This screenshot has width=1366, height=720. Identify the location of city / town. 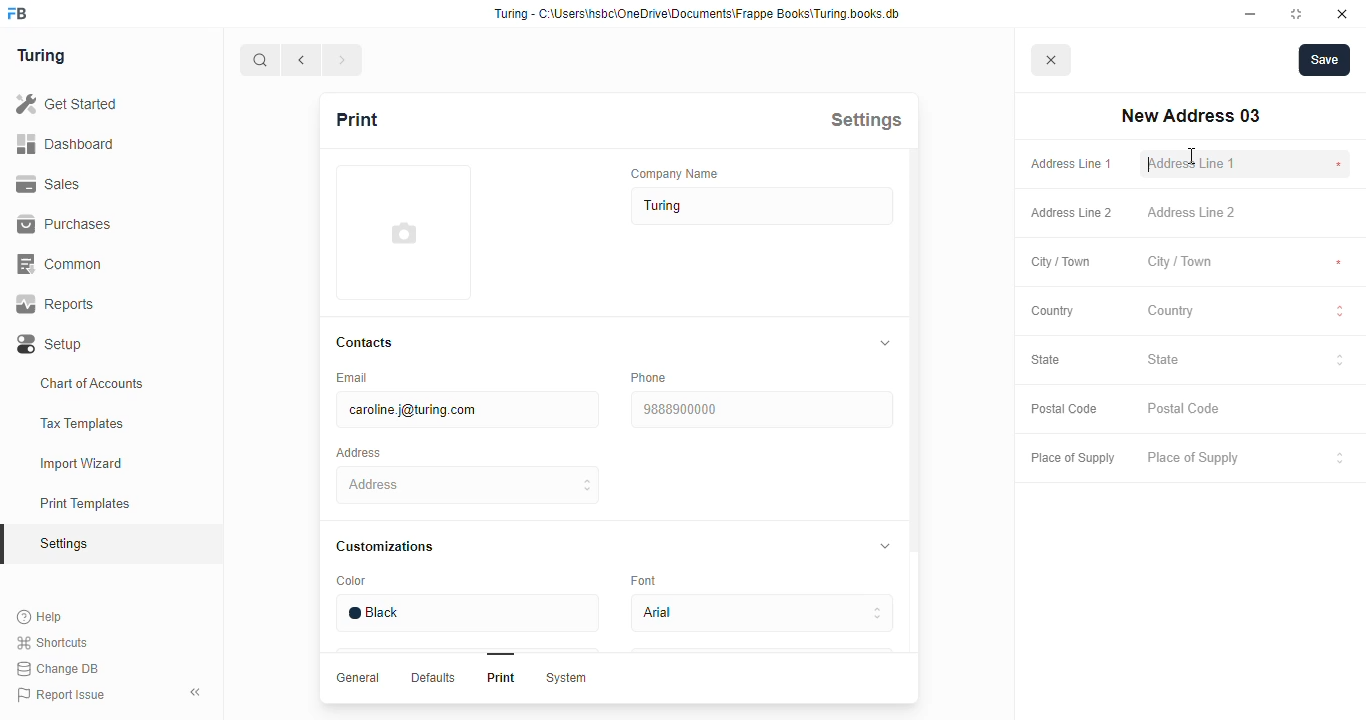
(1062, 263).